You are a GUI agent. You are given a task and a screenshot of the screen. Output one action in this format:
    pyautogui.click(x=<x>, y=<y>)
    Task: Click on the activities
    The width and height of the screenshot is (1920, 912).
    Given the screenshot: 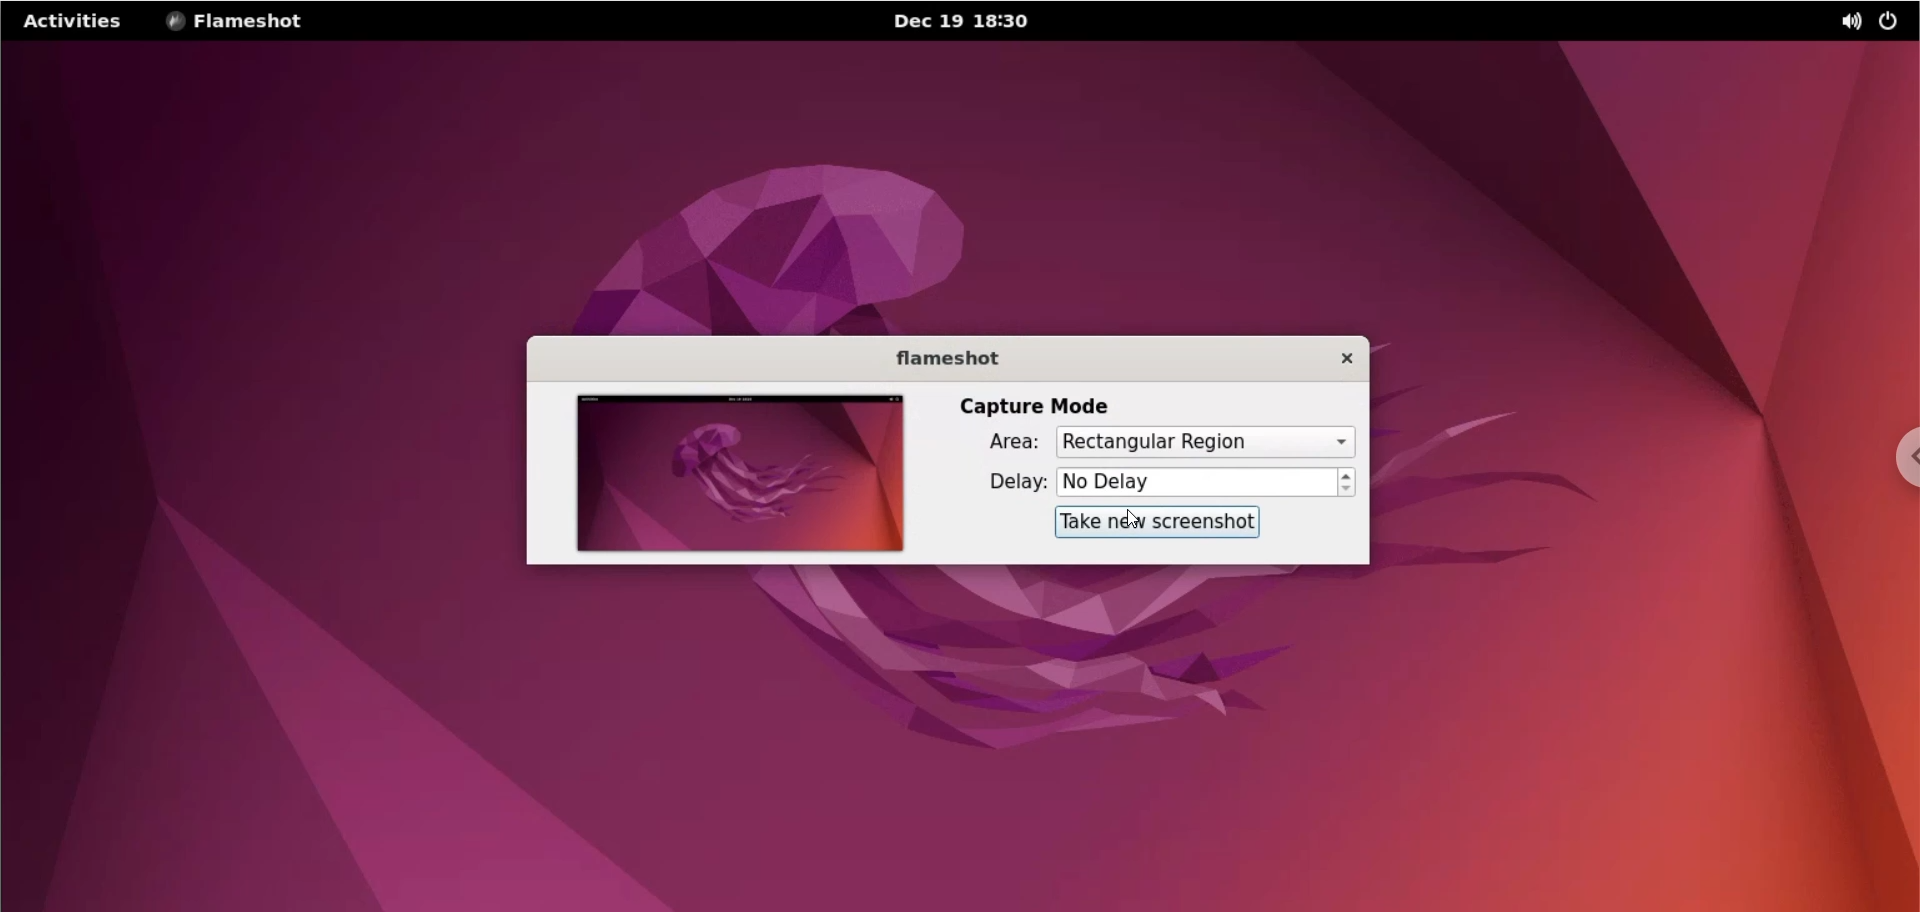 What is the action you would take?
    pyautogui.click(x=75, y=21)
    